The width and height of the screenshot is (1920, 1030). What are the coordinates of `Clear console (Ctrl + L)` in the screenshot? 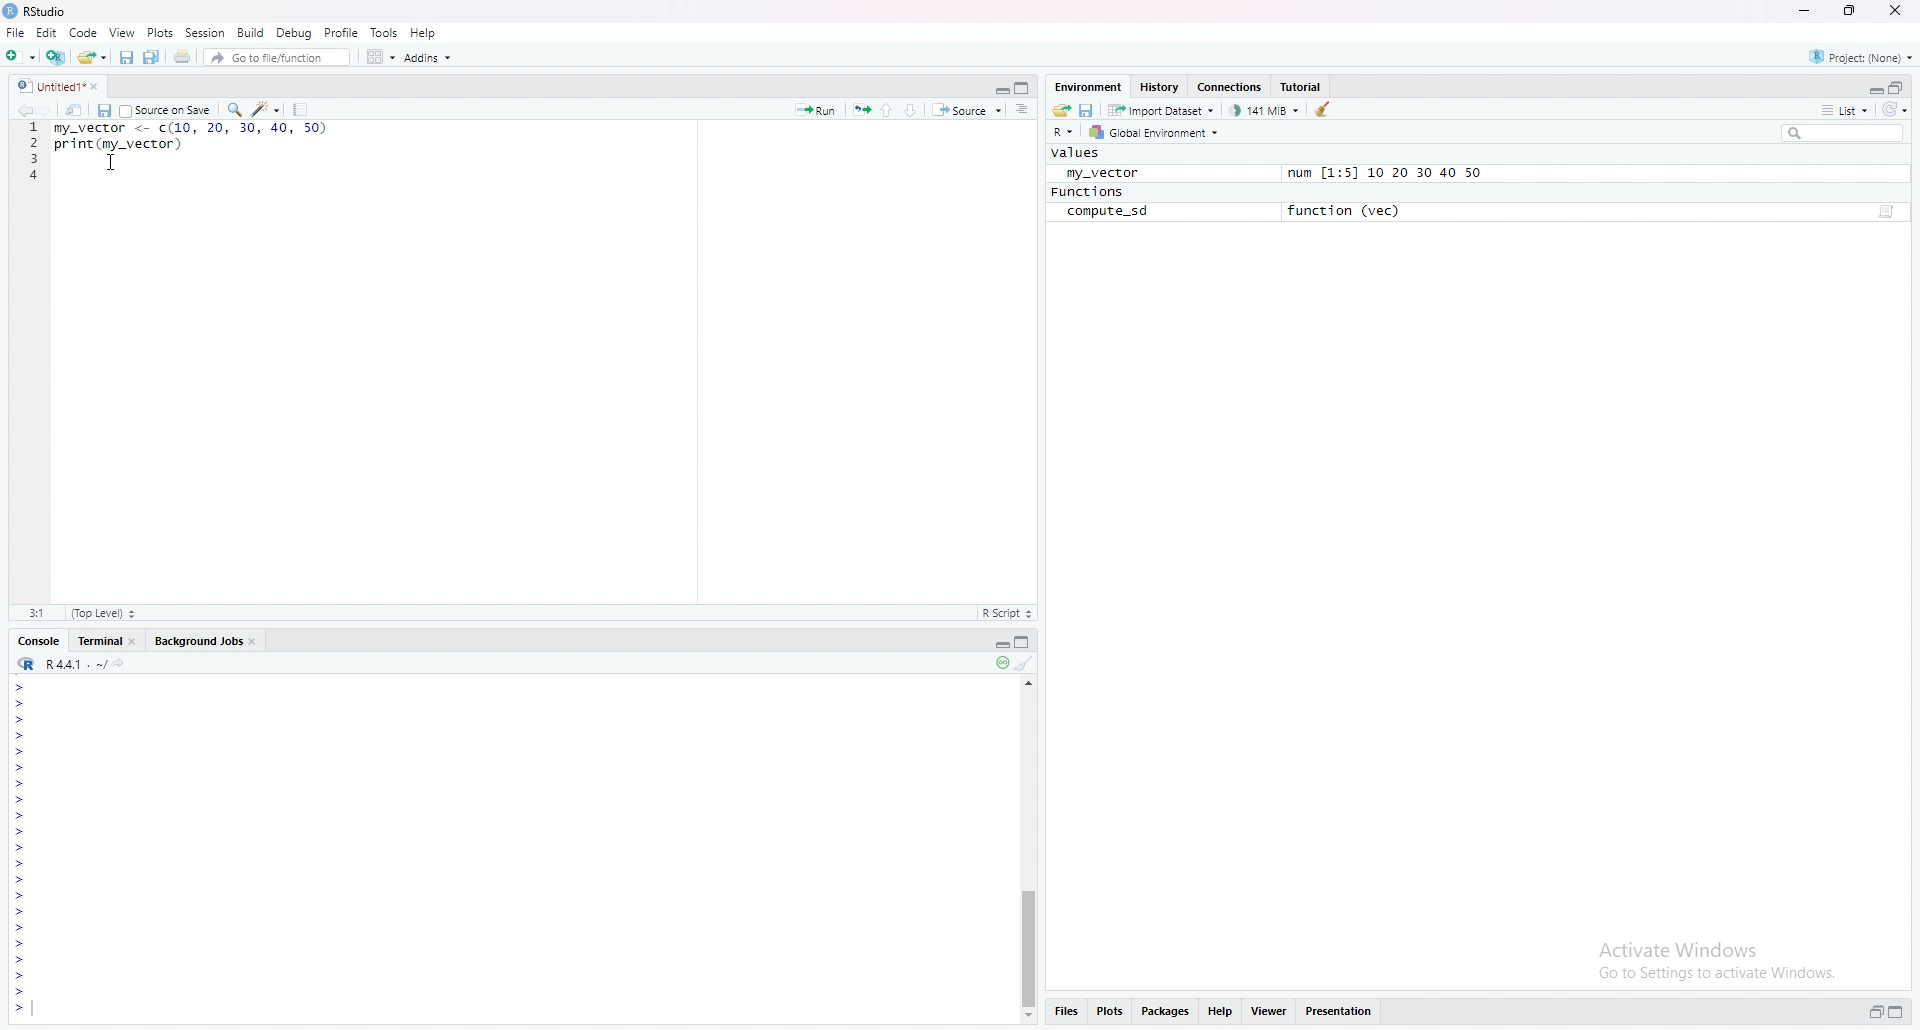 It's located at (1026, 664).